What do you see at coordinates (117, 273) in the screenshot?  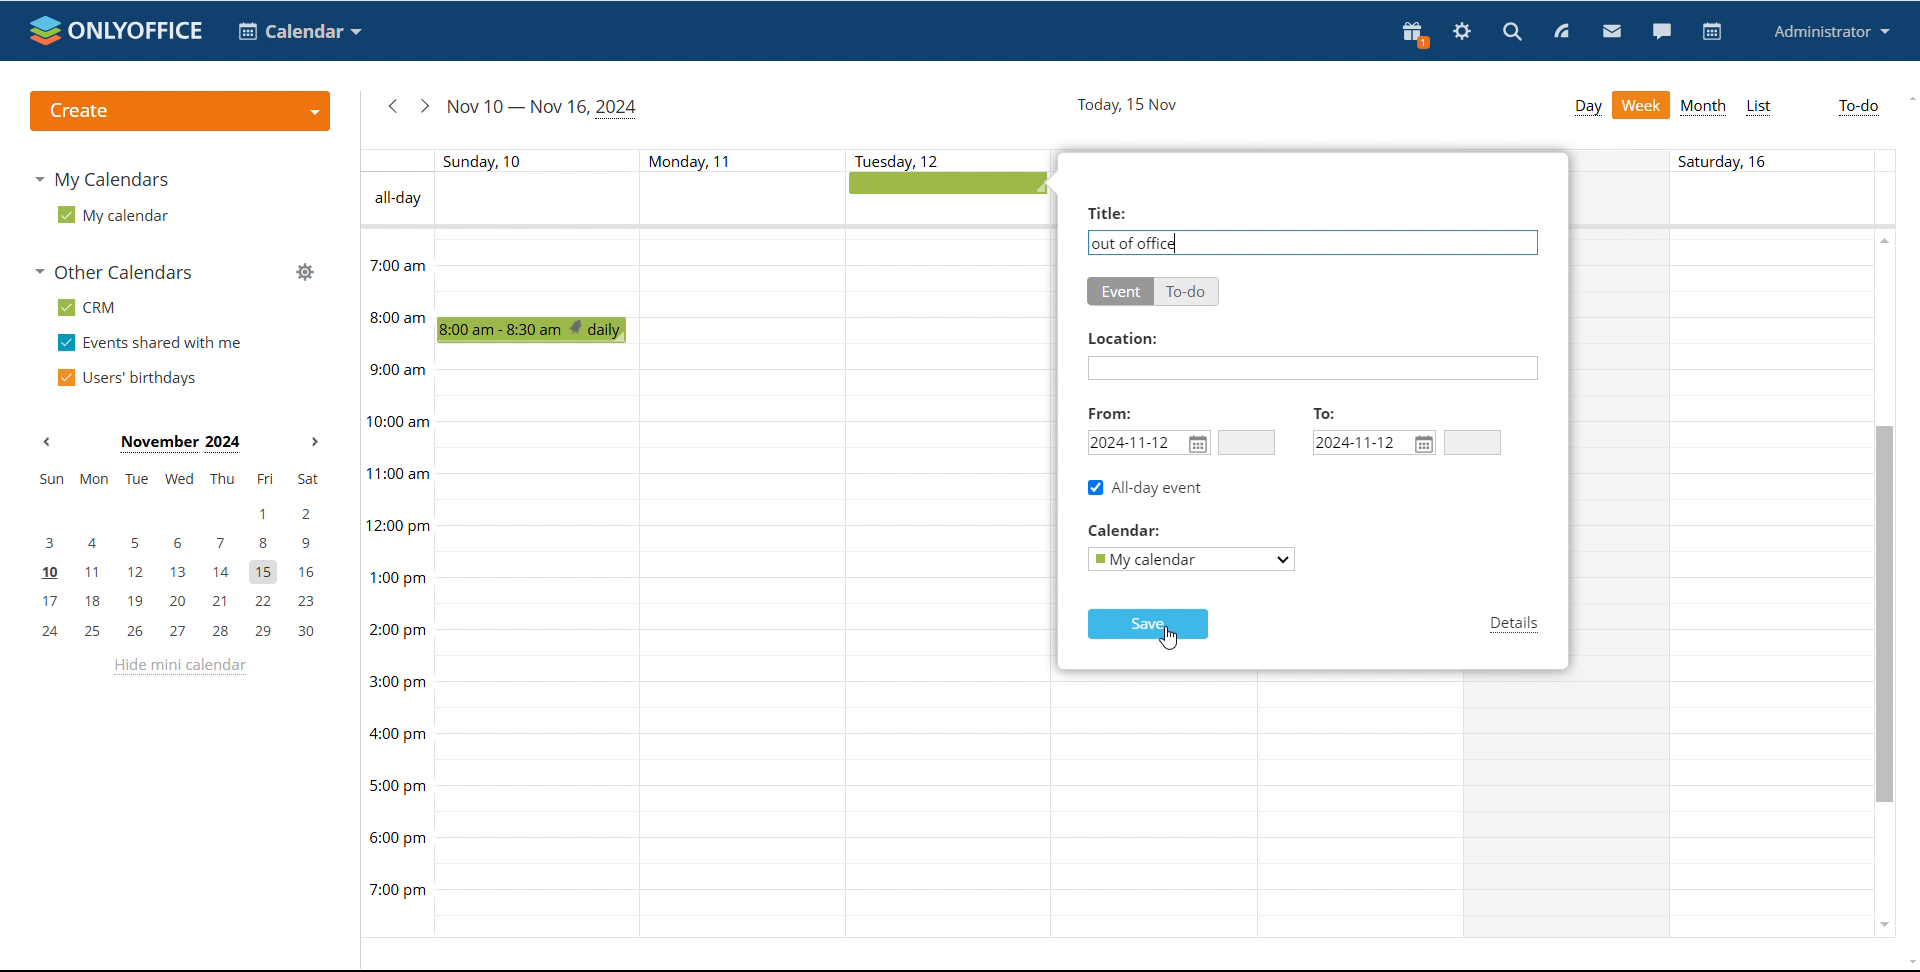 I see `other calendars` at bounding box center [117, 273].